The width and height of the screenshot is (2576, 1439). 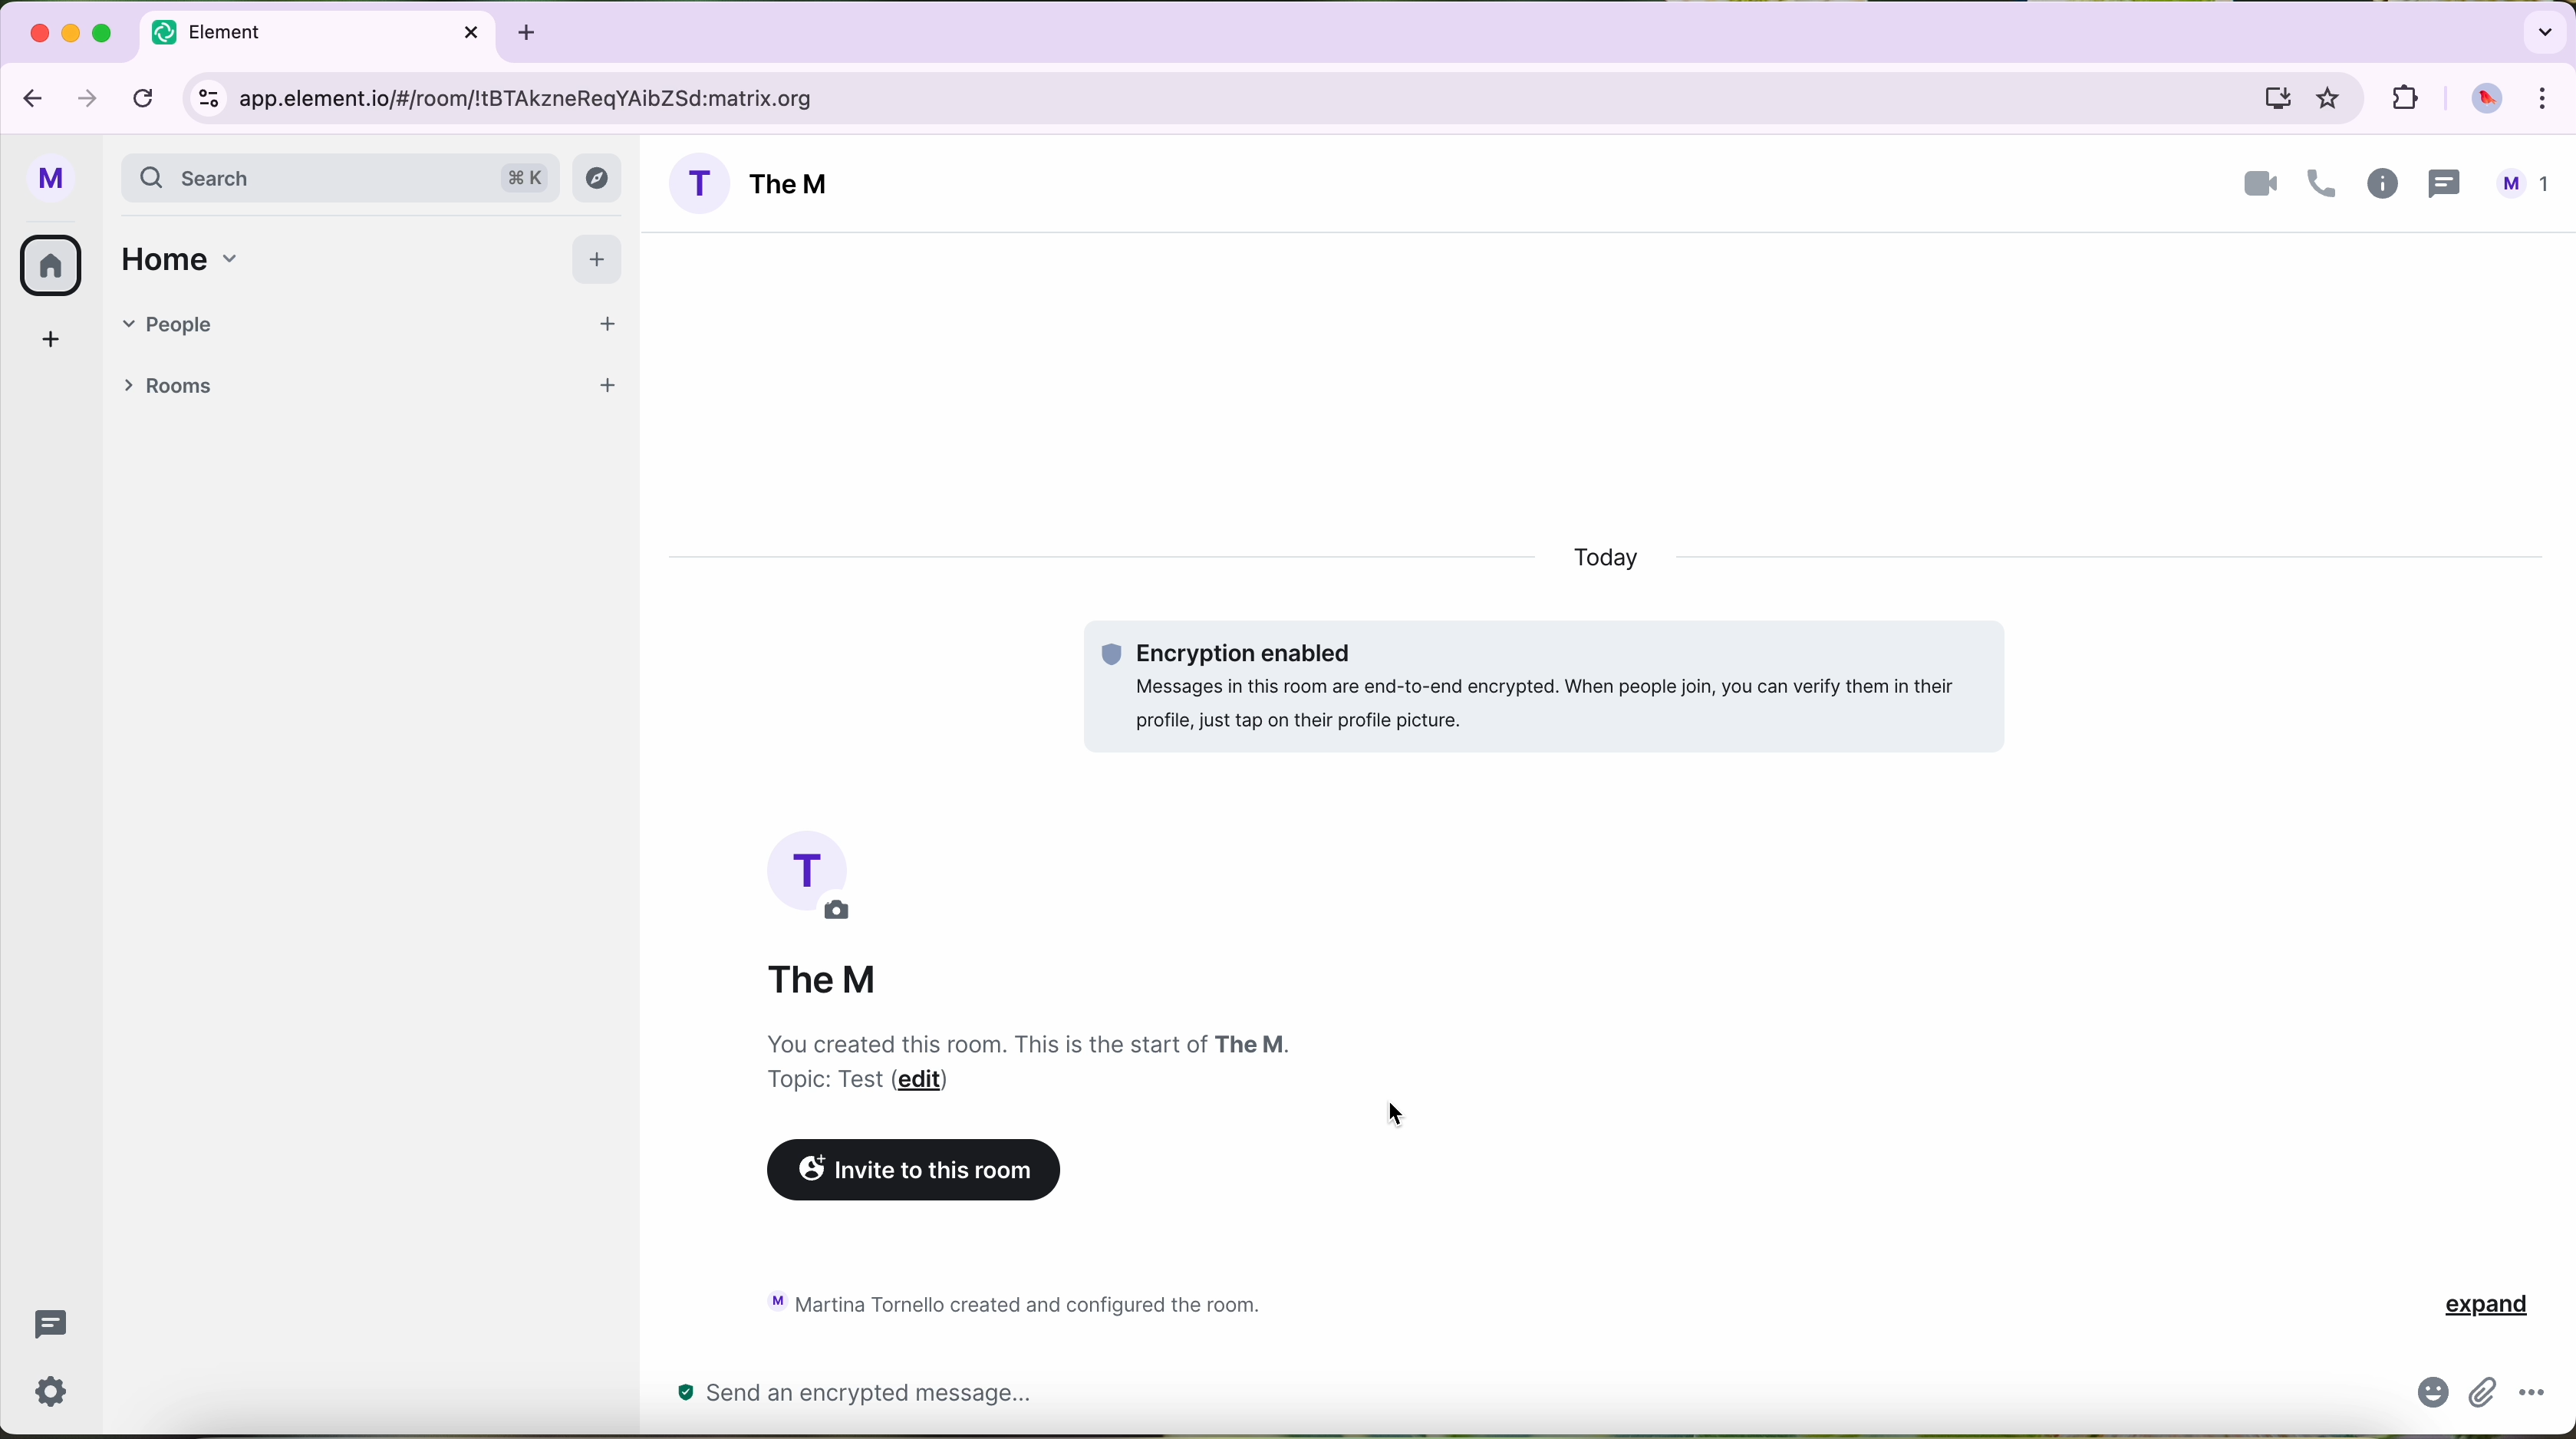 What do you see at coordinates (74, 34) in the screenshot?
I see `minimize` at bounding box center [74, 34].